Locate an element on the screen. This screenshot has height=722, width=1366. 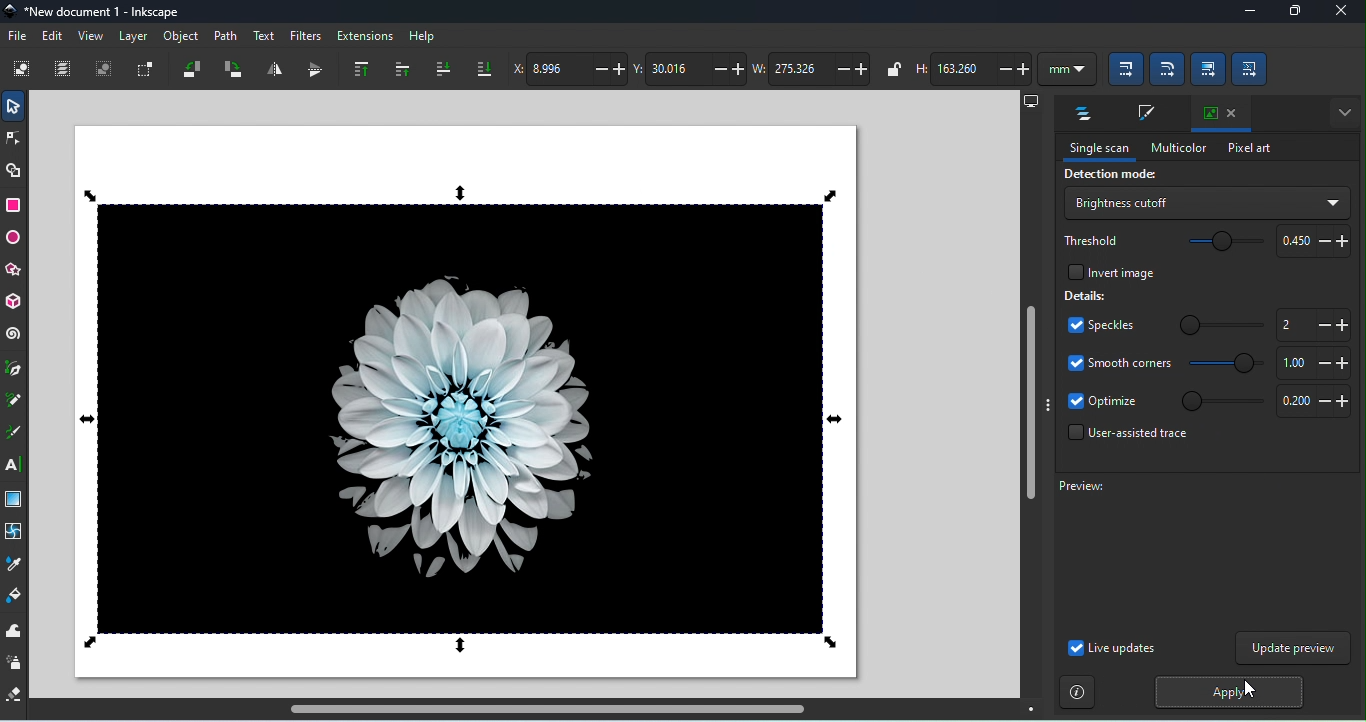
paint bucket tool is located at coordinates (15, 596).